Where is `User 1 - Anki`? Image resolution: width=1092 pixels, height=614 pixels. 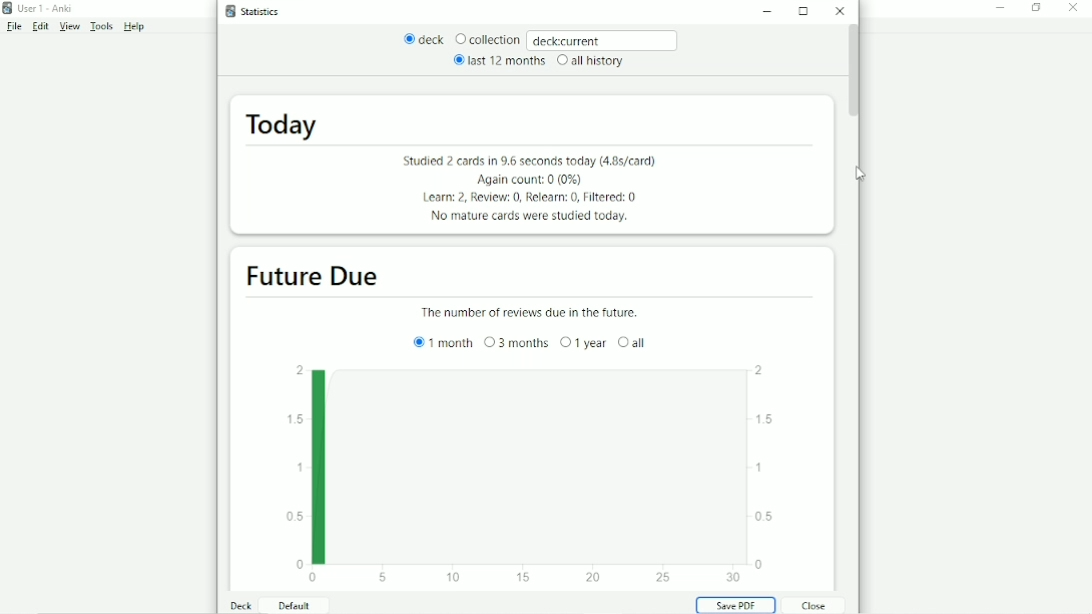 User 1 - Anki is located at coordinates (45, 8).